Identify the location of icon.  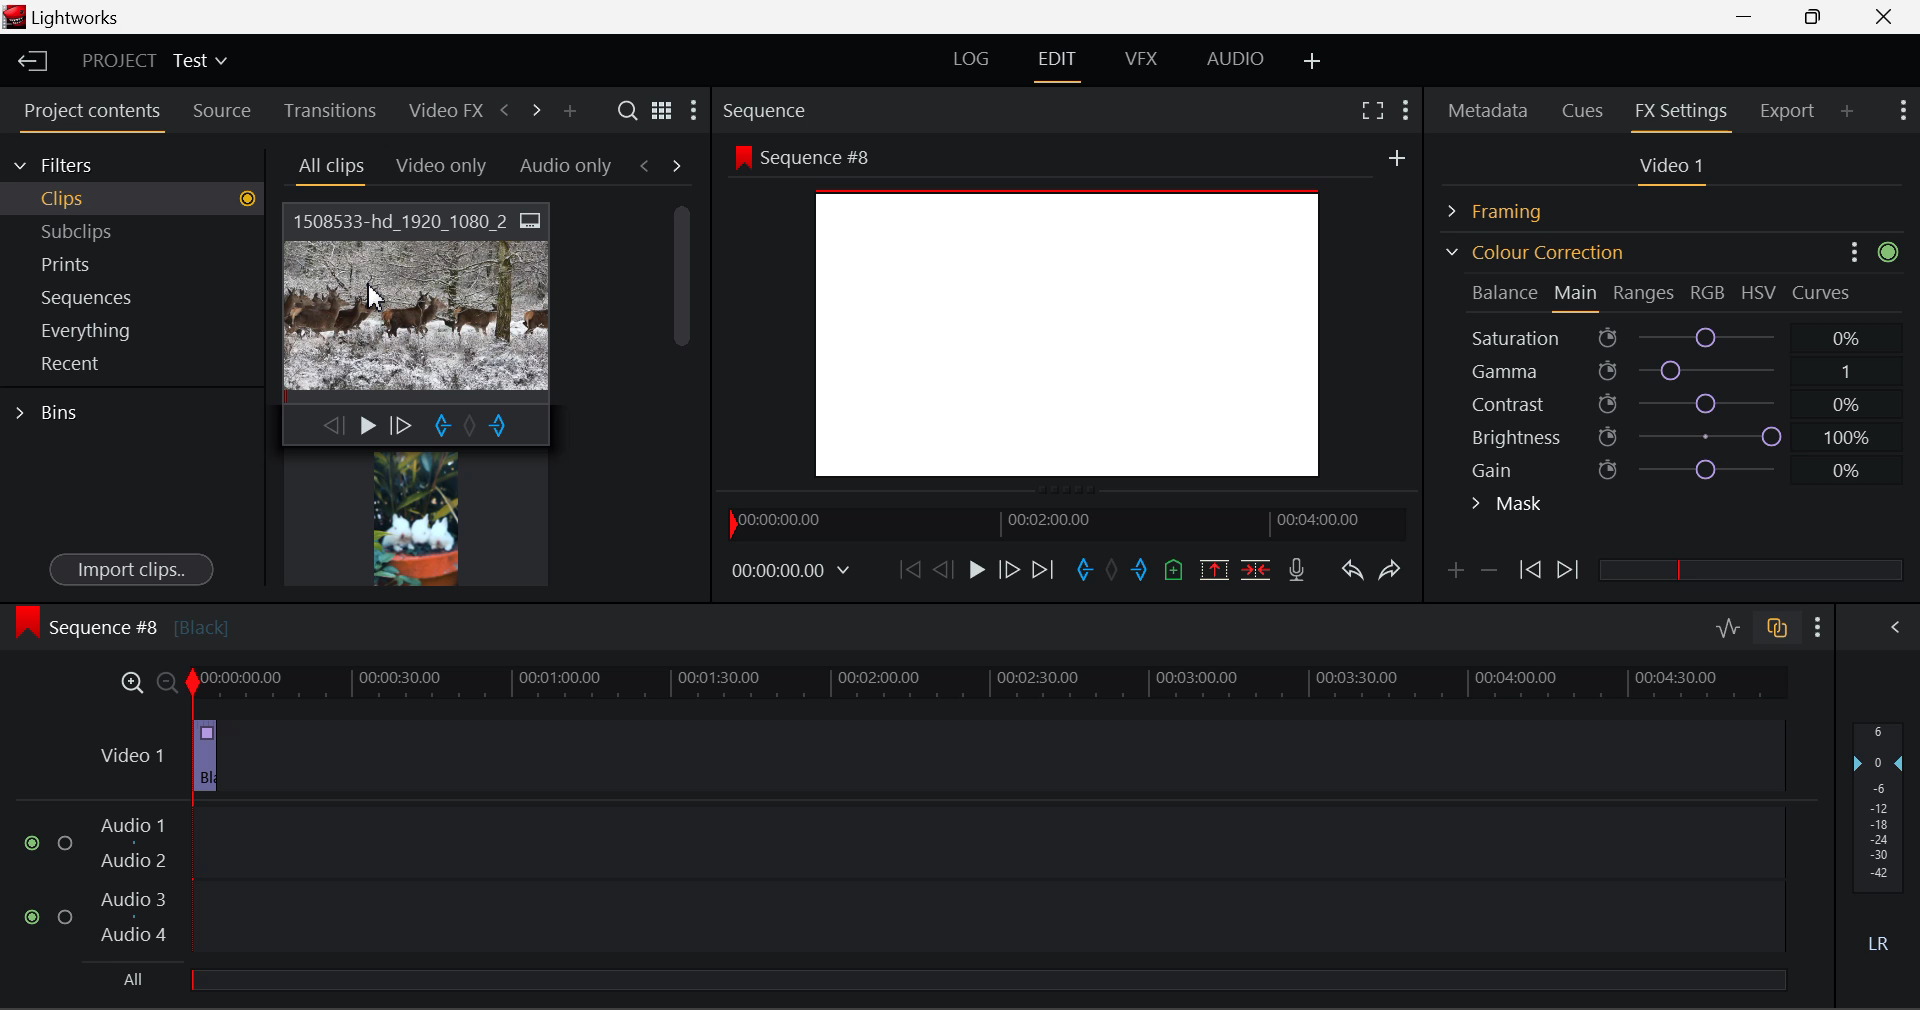
(1890, 251).